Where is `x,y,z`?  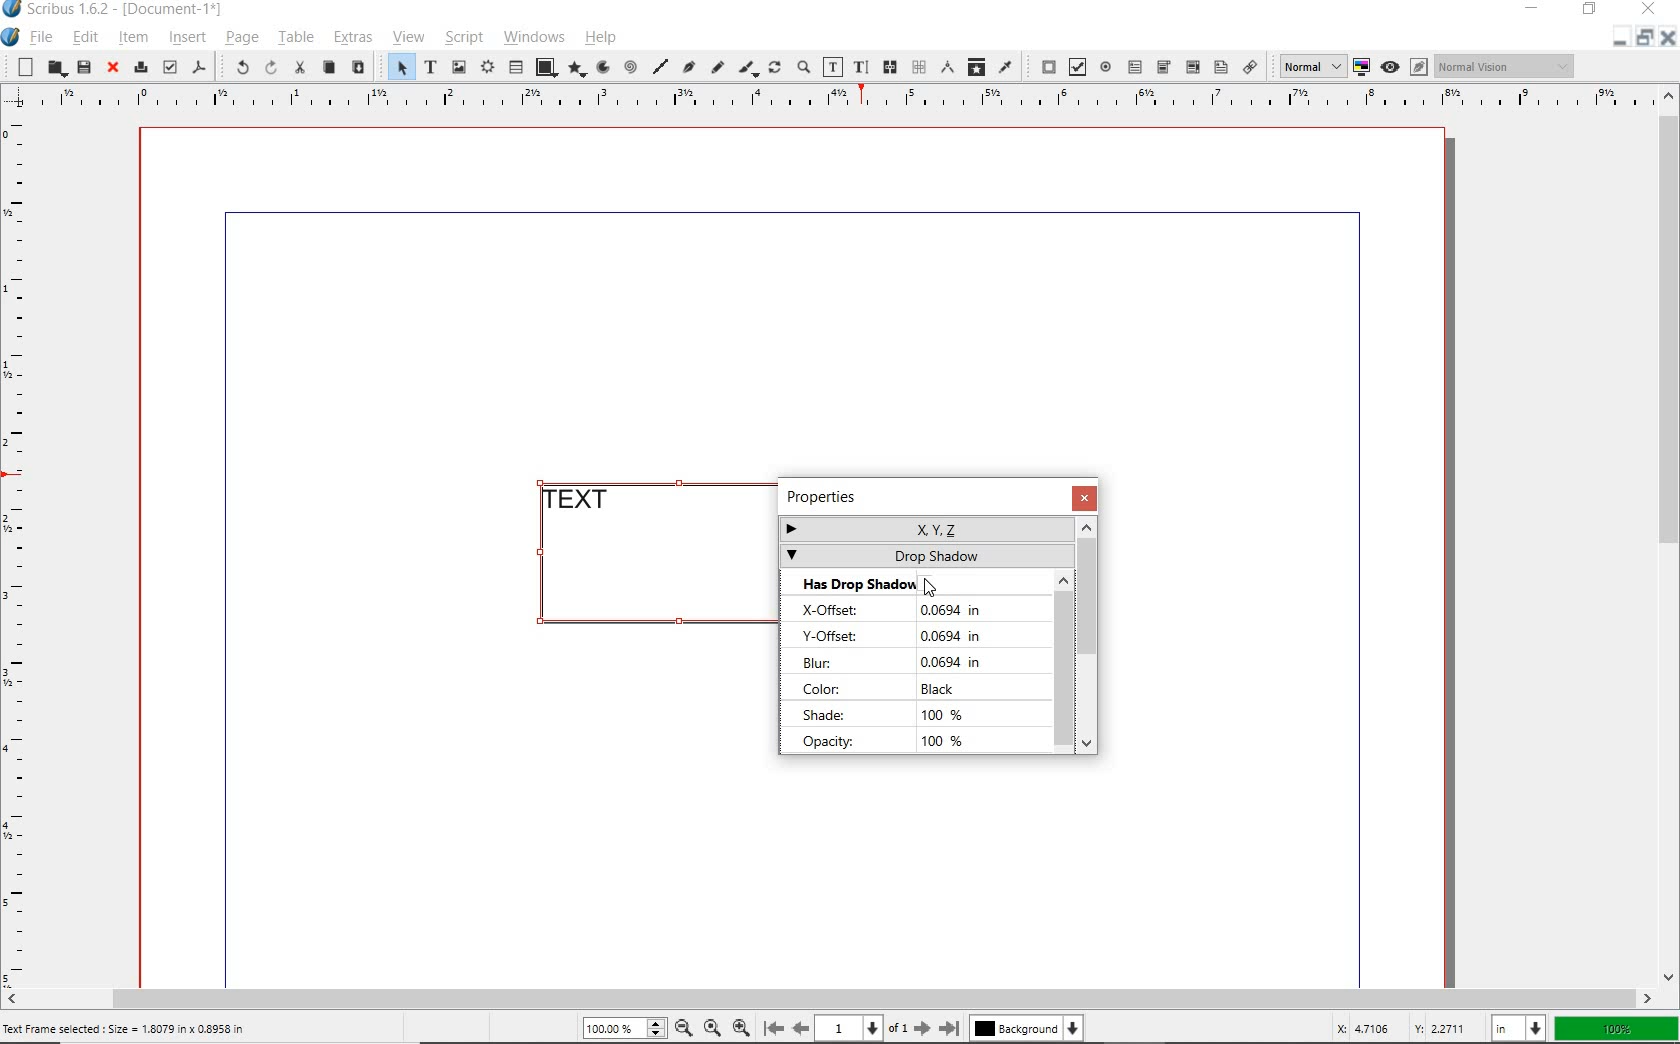
x,y,z is located at coordinates (924, 526).